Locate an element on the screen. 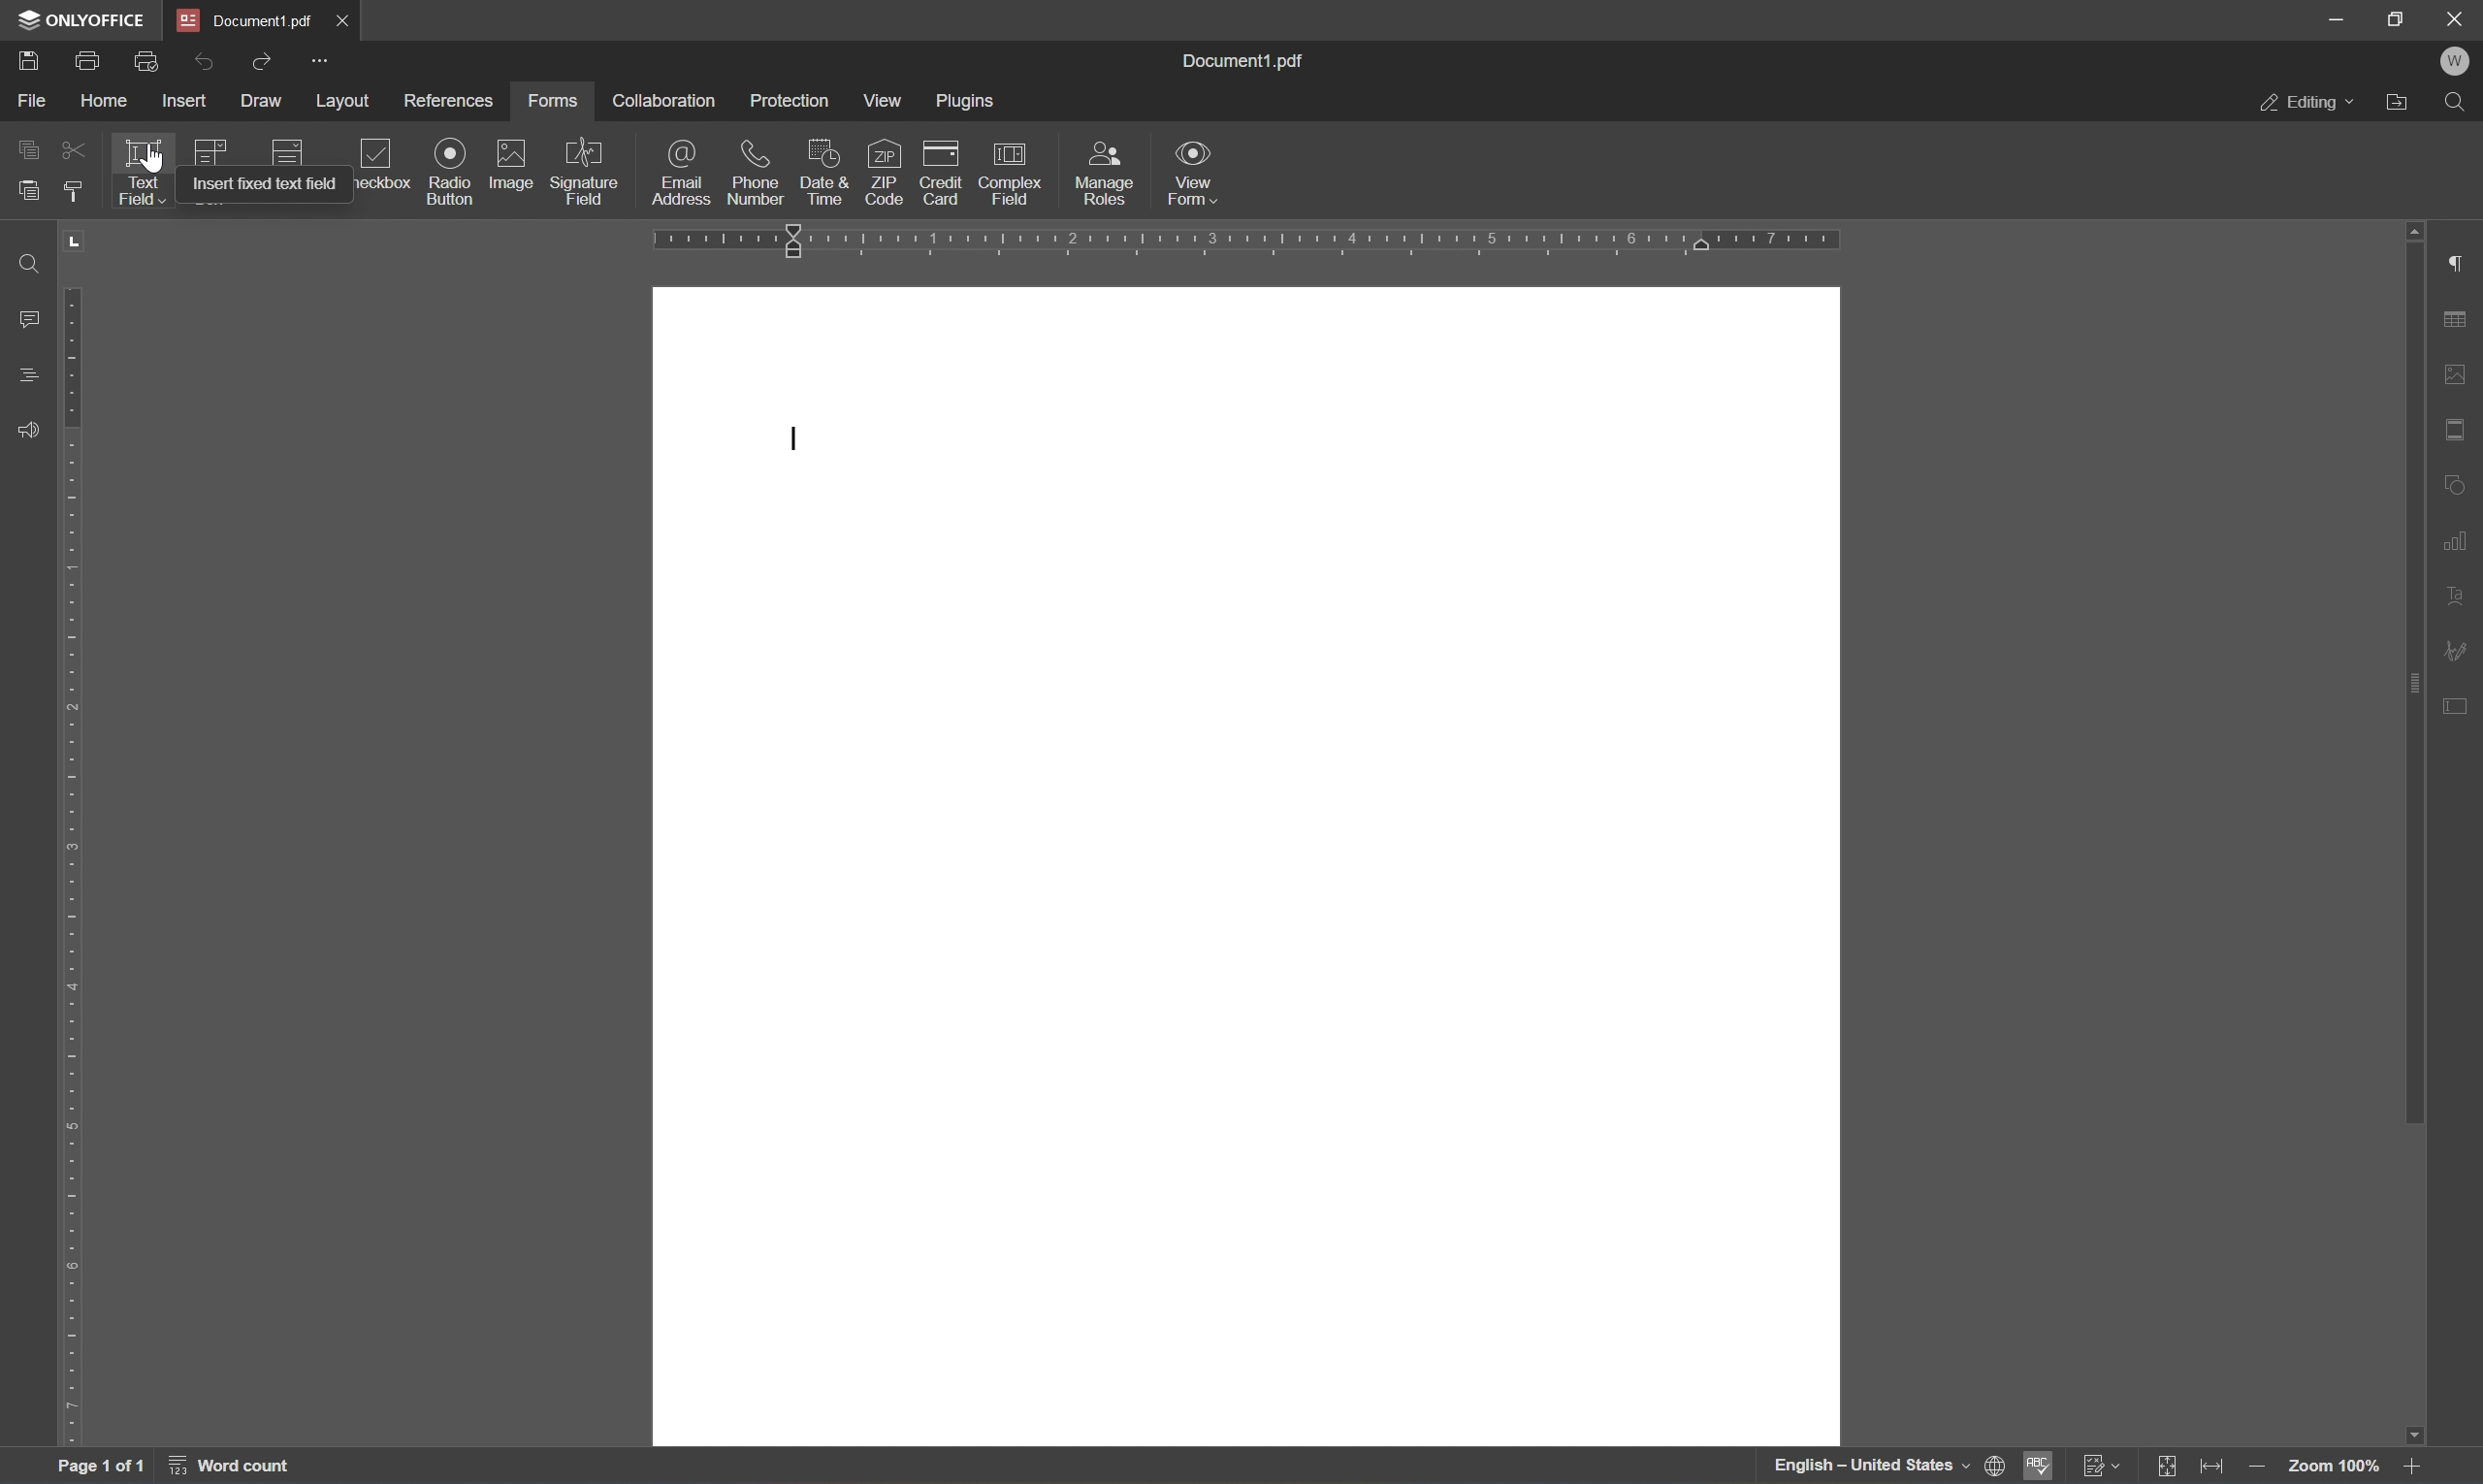 The height and width of the screenshot is (1484, 2483). table settings is located at coordinates (2459, 316).